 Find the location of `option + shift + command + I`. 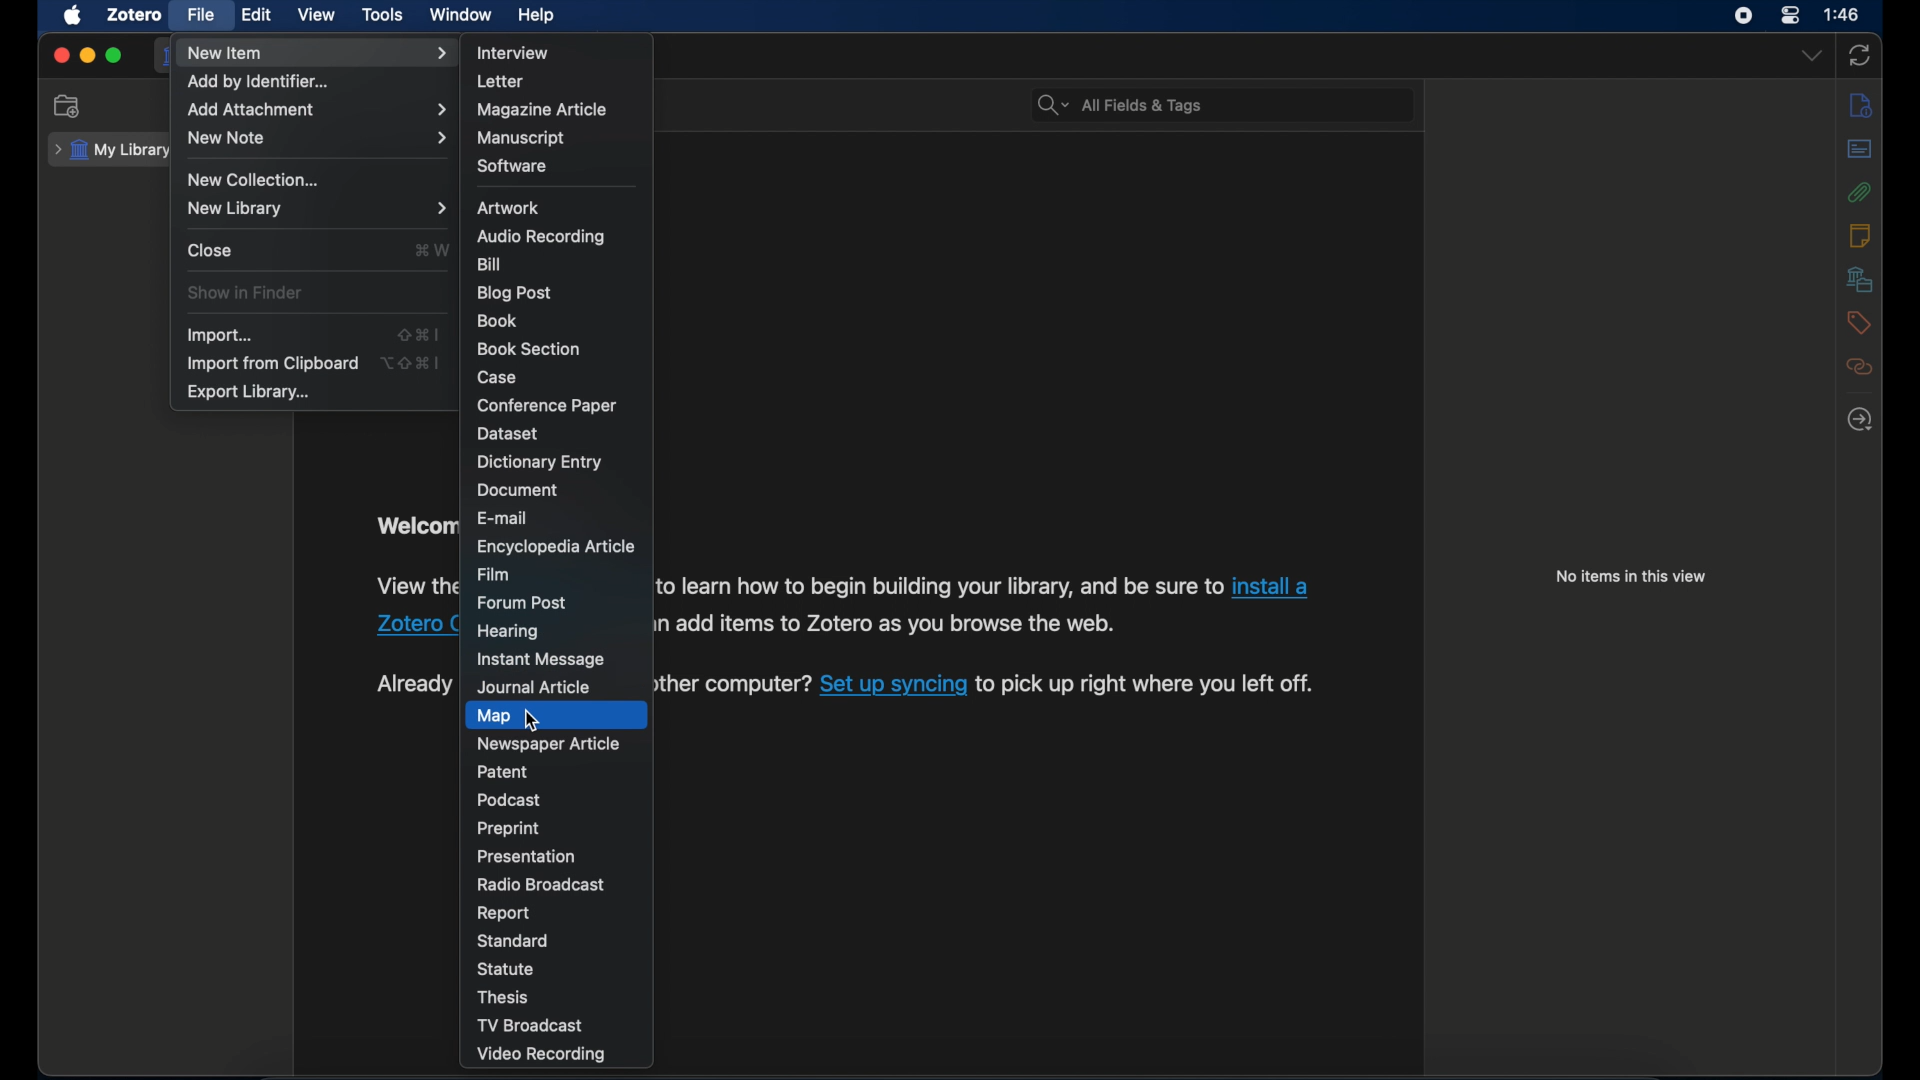

option + shift + command + I is located at coordinates (409, 362).